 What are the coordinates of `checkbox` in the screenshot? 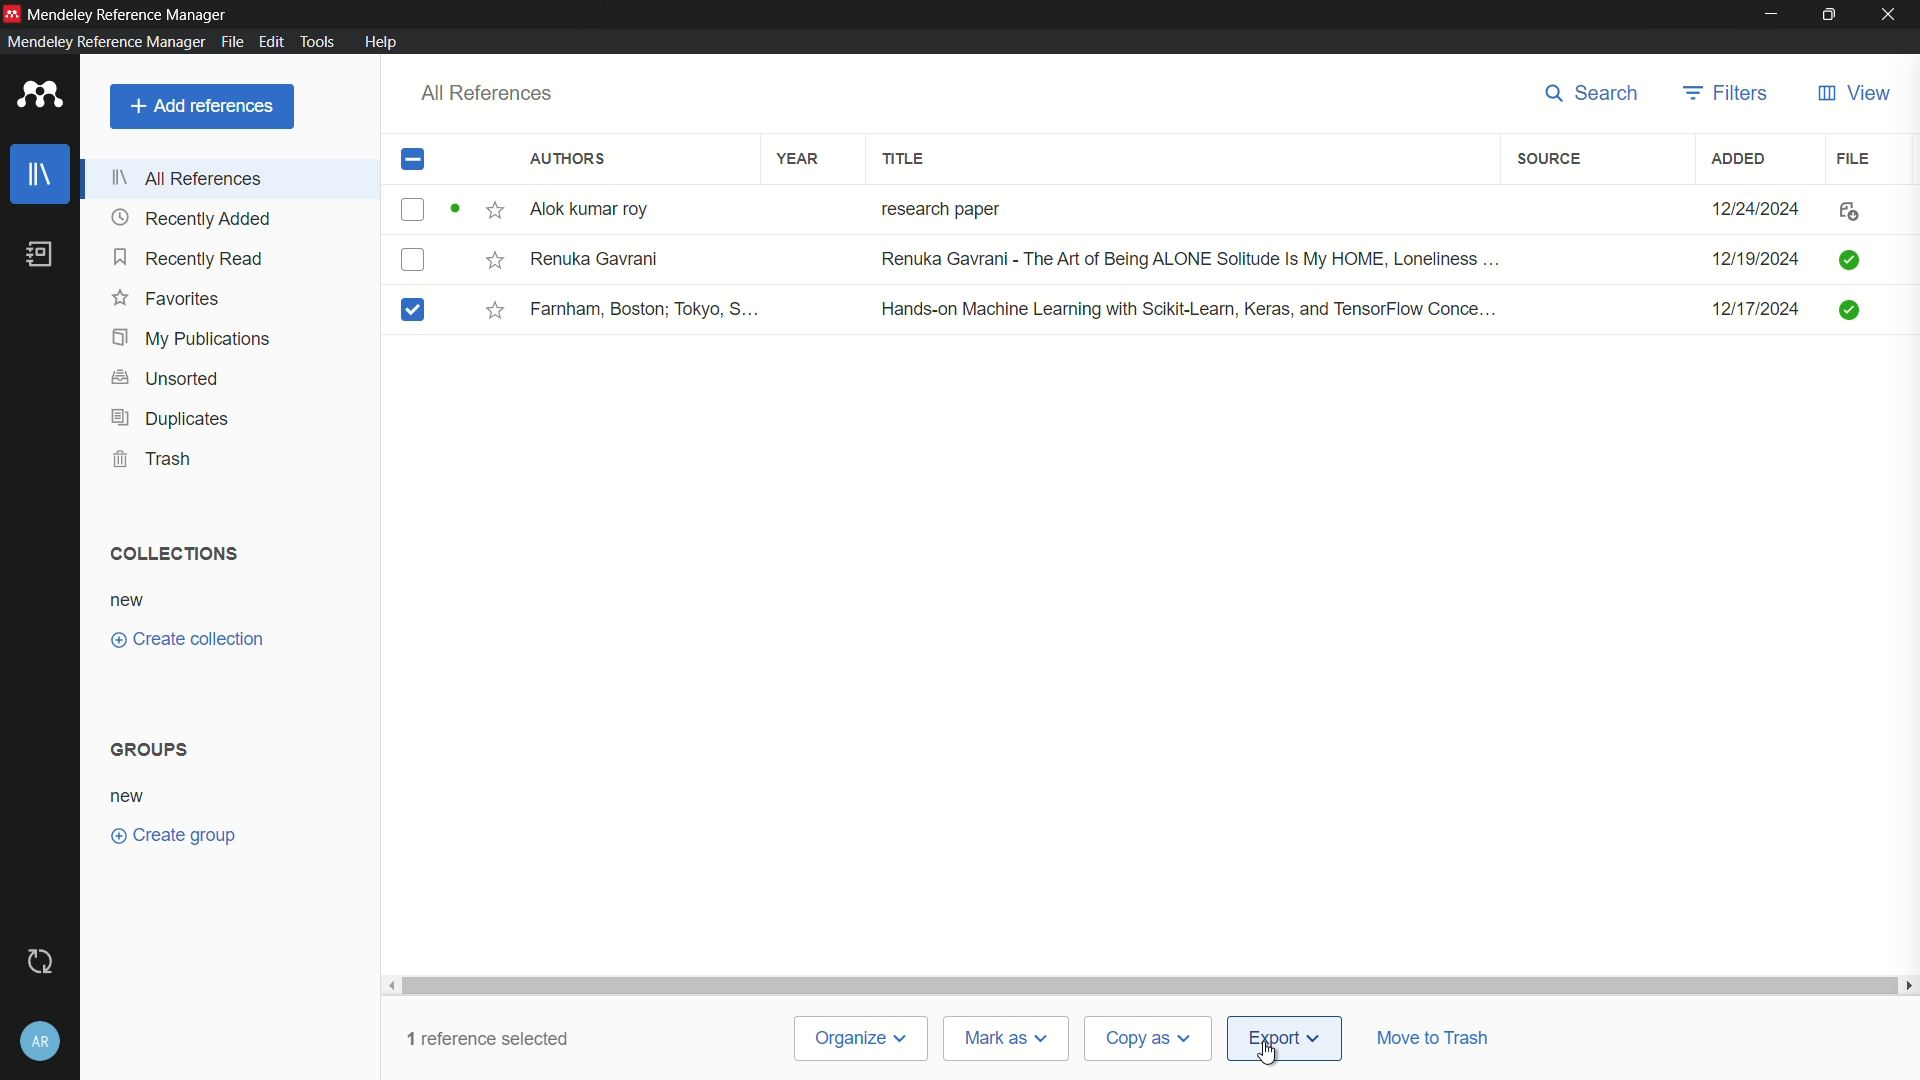 It's located at (414, 210).